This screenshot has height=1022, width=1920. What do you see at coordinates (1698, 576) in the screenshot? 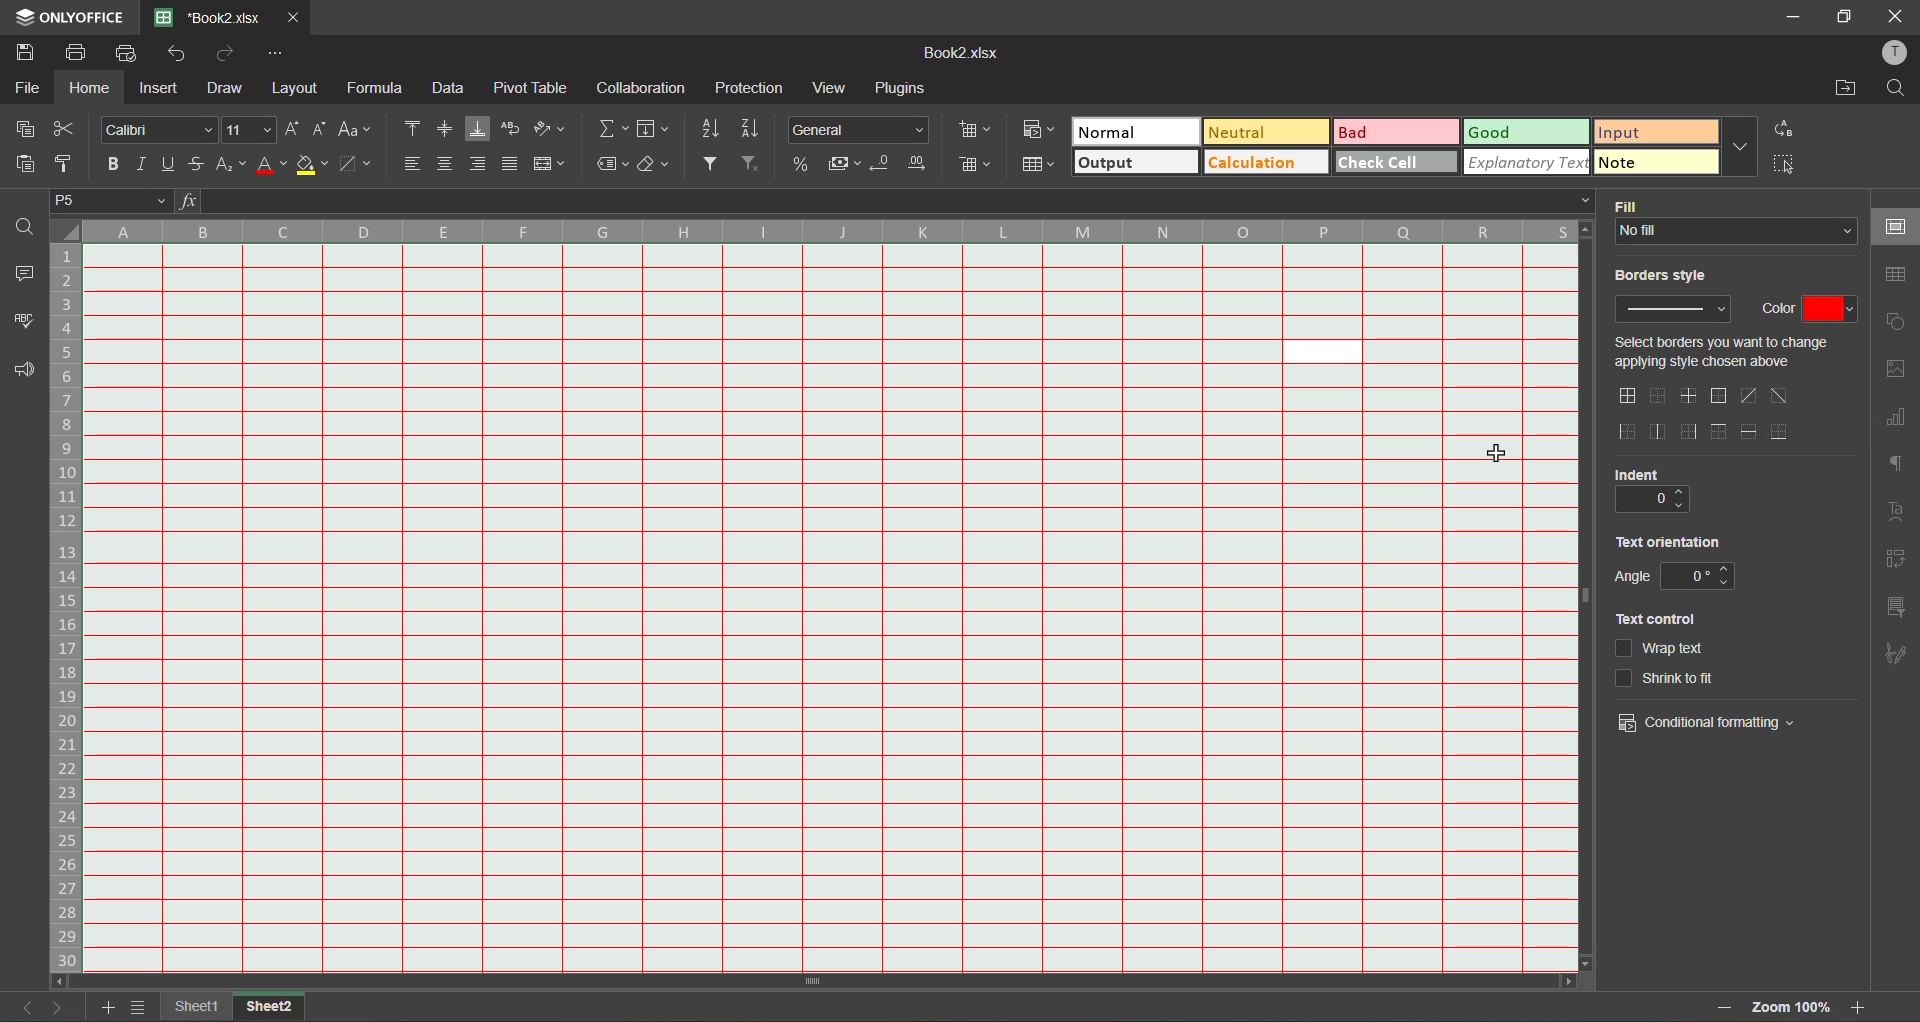
I see `0` at bounding box center [1698, 576].